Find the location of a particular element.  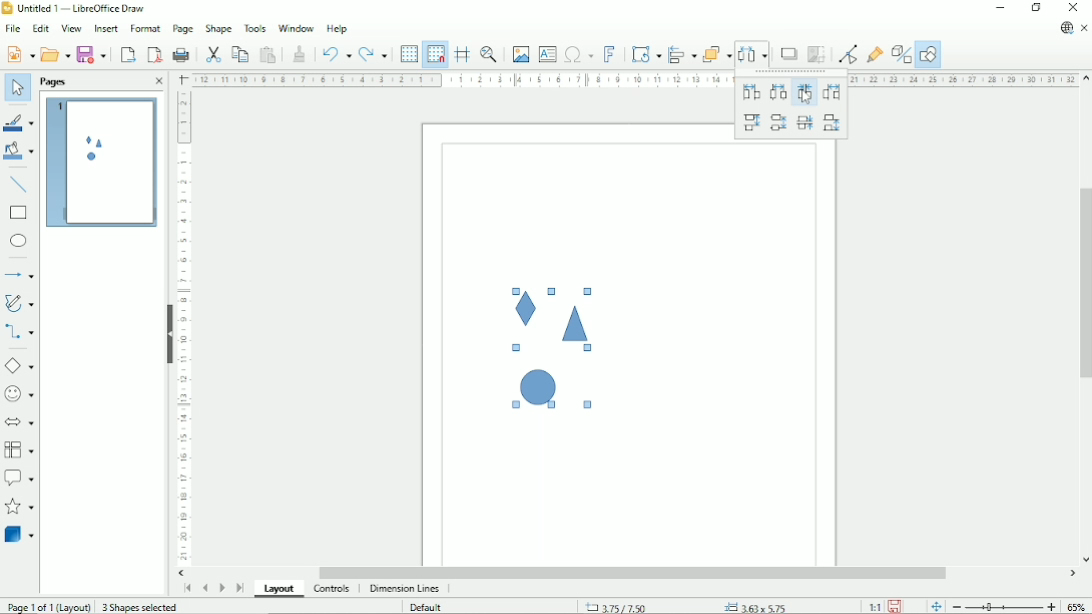

Distribute is located at coordinates (754, 53).